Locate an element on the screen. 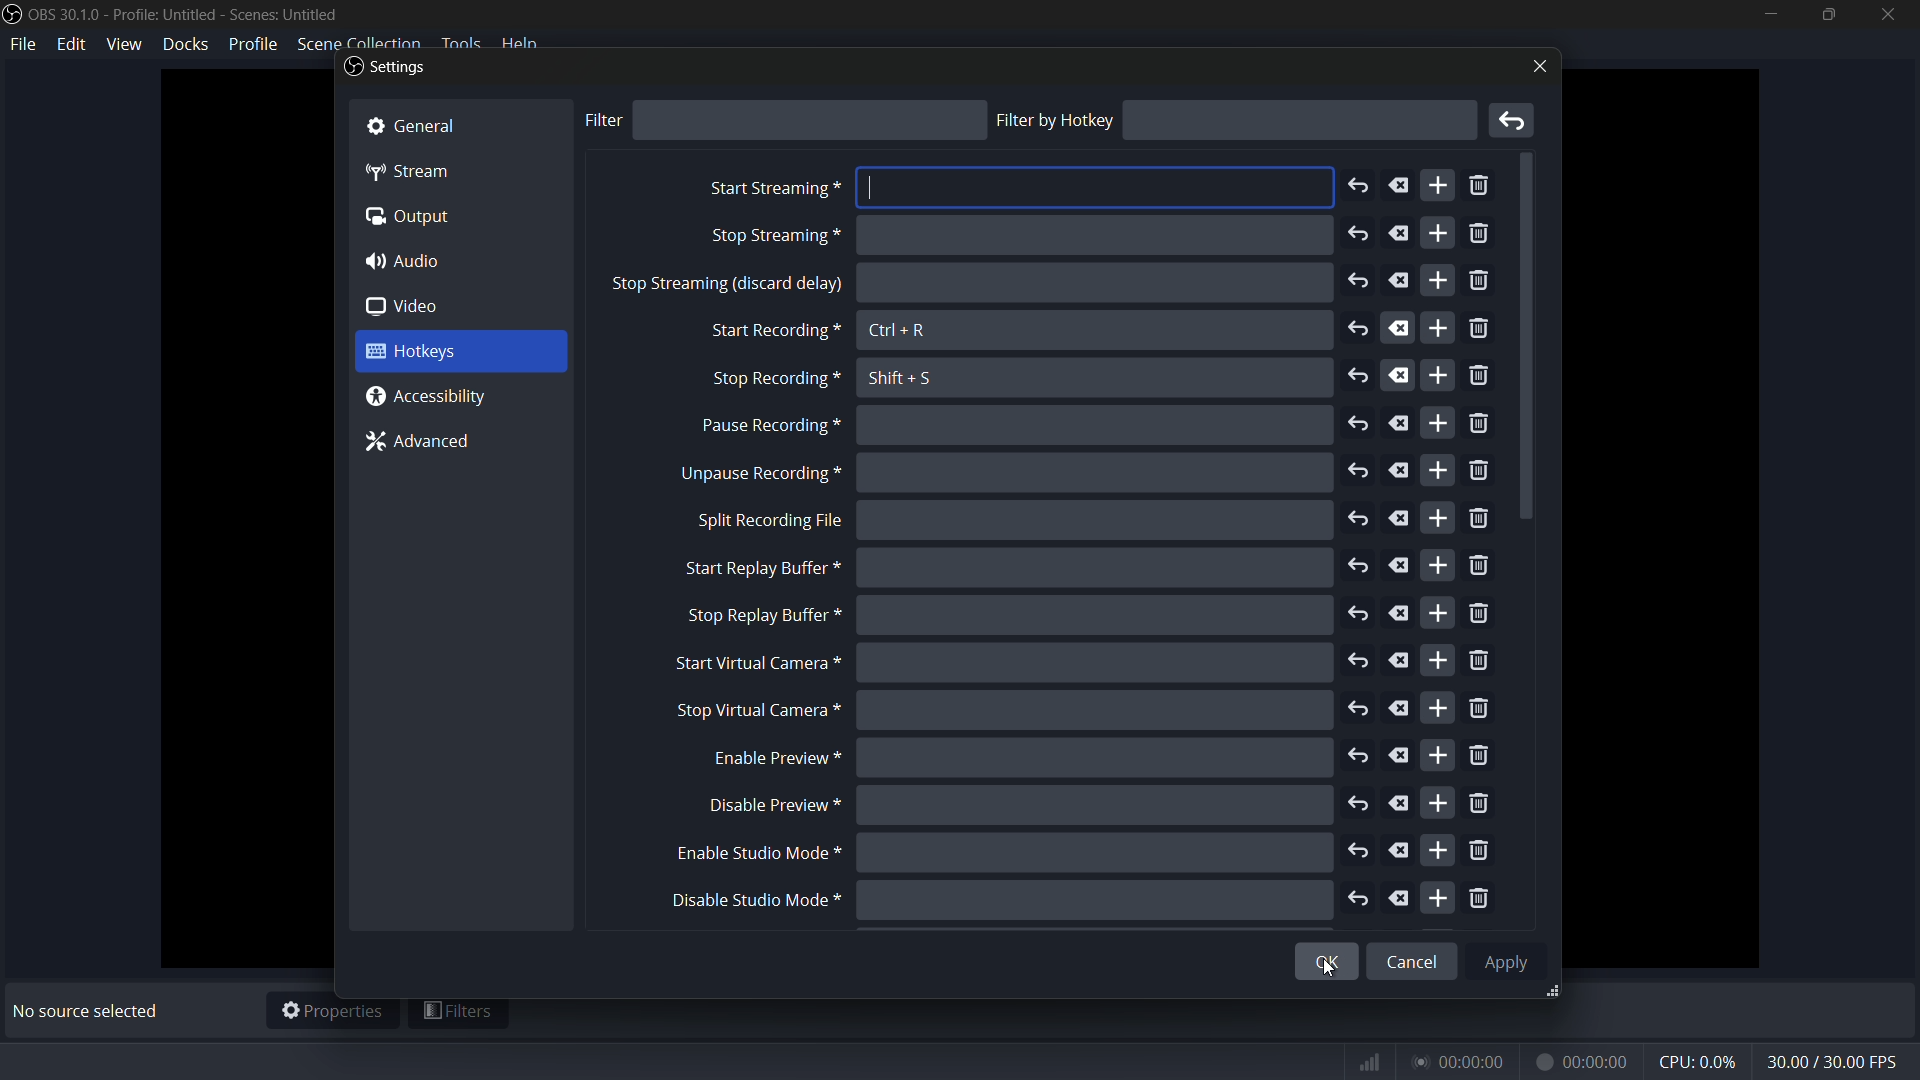  stop recording is located at coordinates (773, 380).